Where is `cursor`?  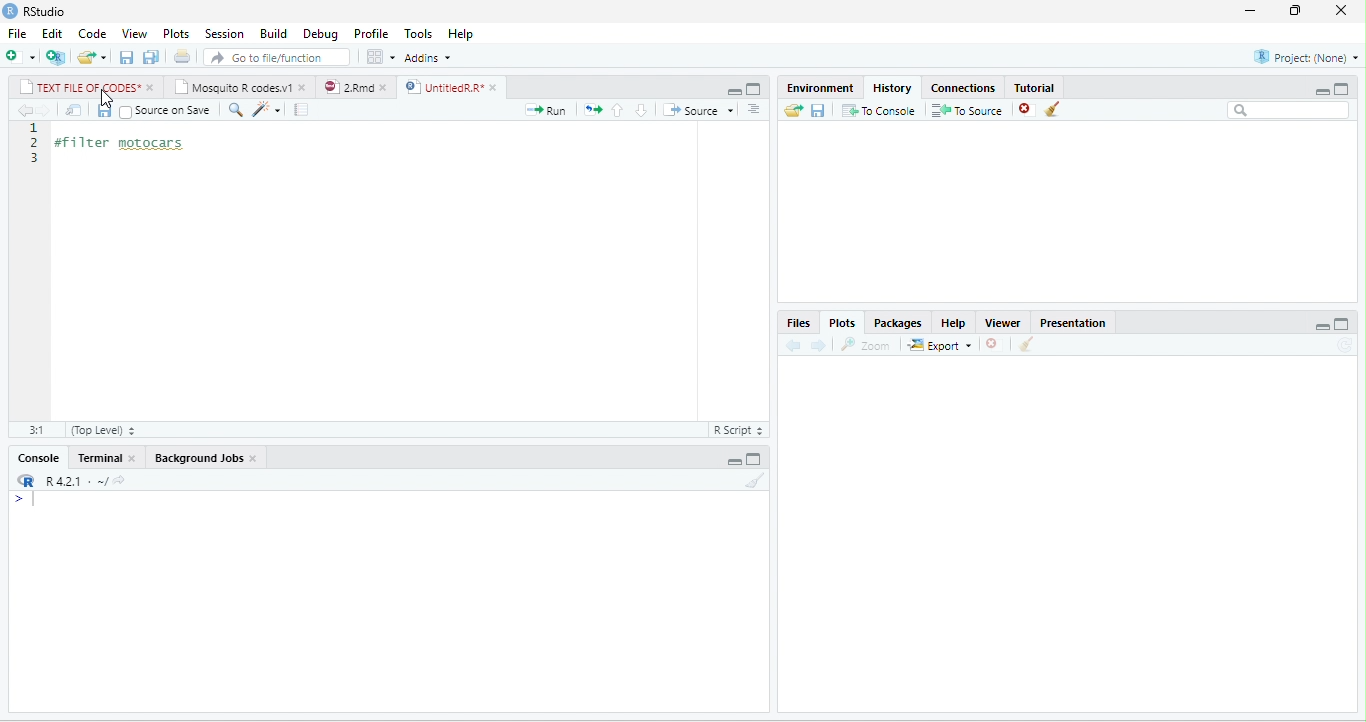 cursor is located at coordinates (108, 101).